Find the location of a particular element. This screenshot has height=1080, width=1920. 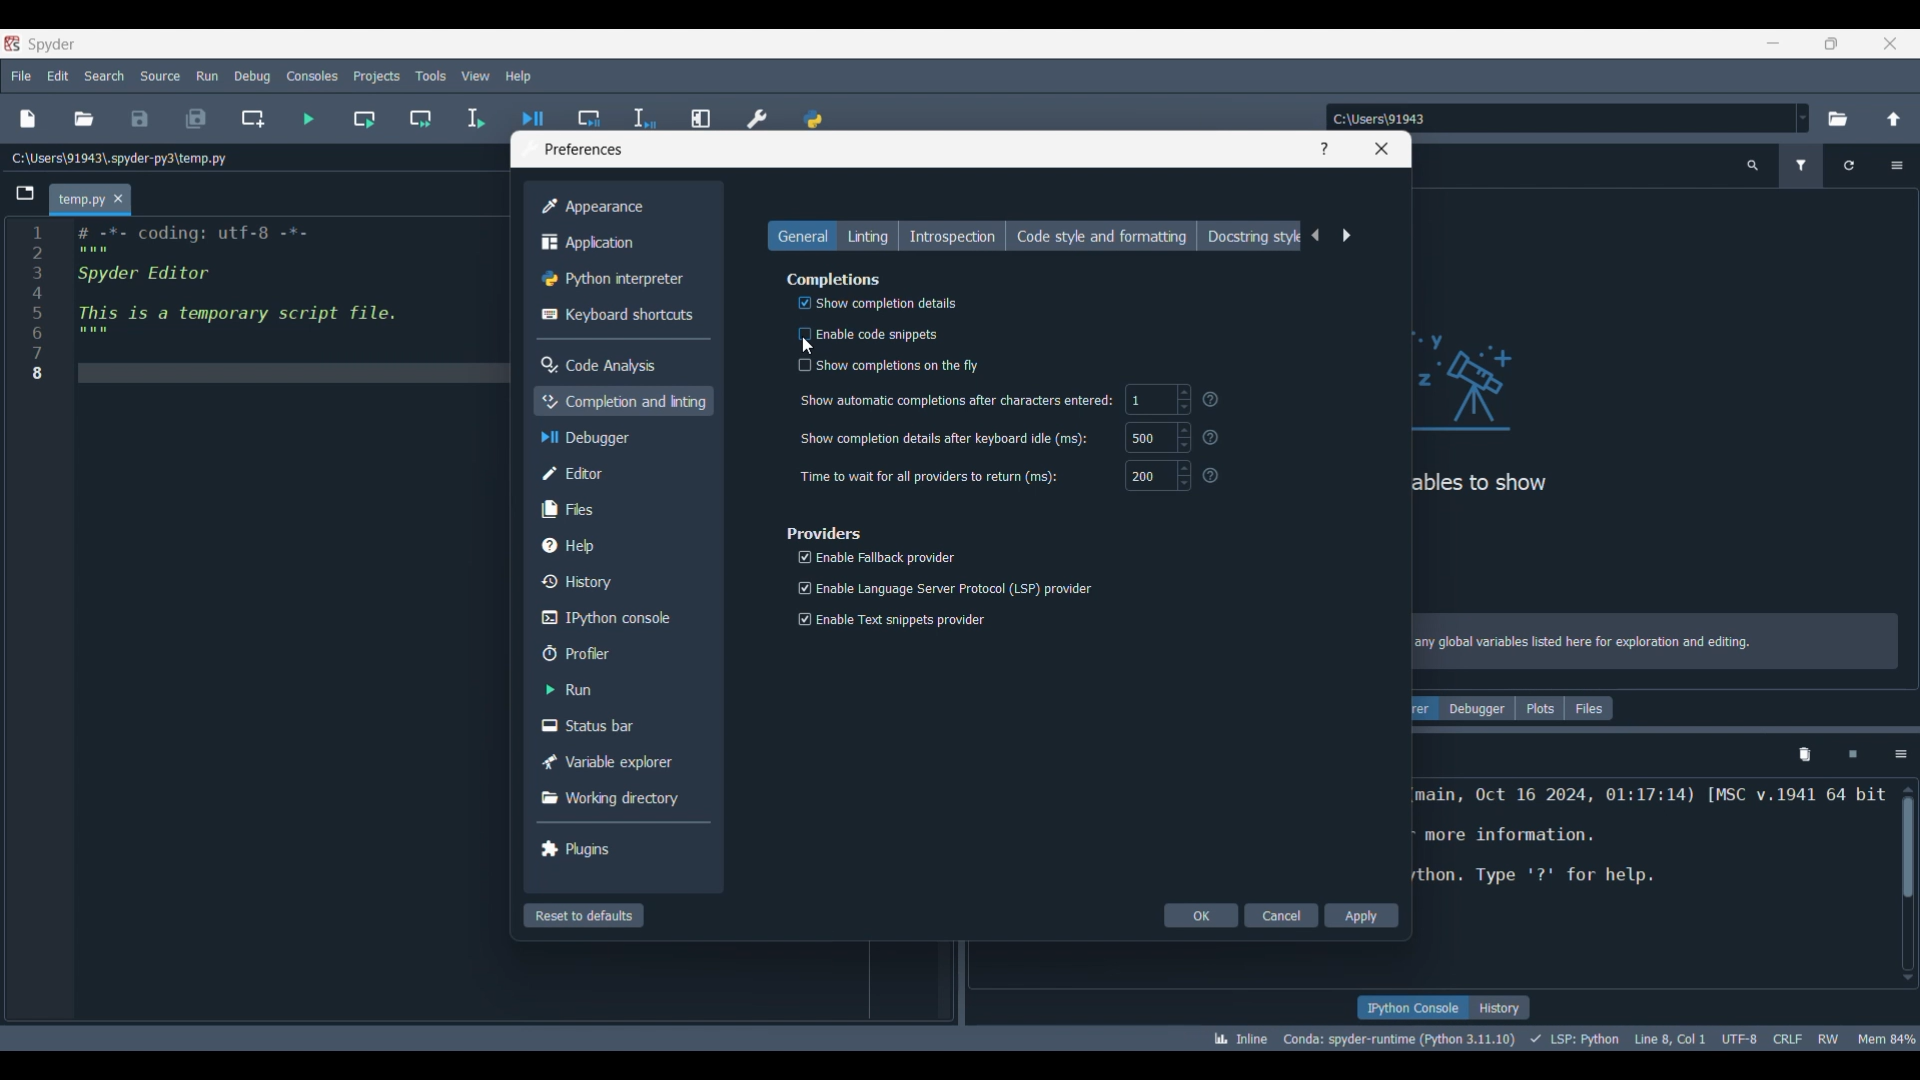

Run selection/current line is located at coordinates (475, 119).